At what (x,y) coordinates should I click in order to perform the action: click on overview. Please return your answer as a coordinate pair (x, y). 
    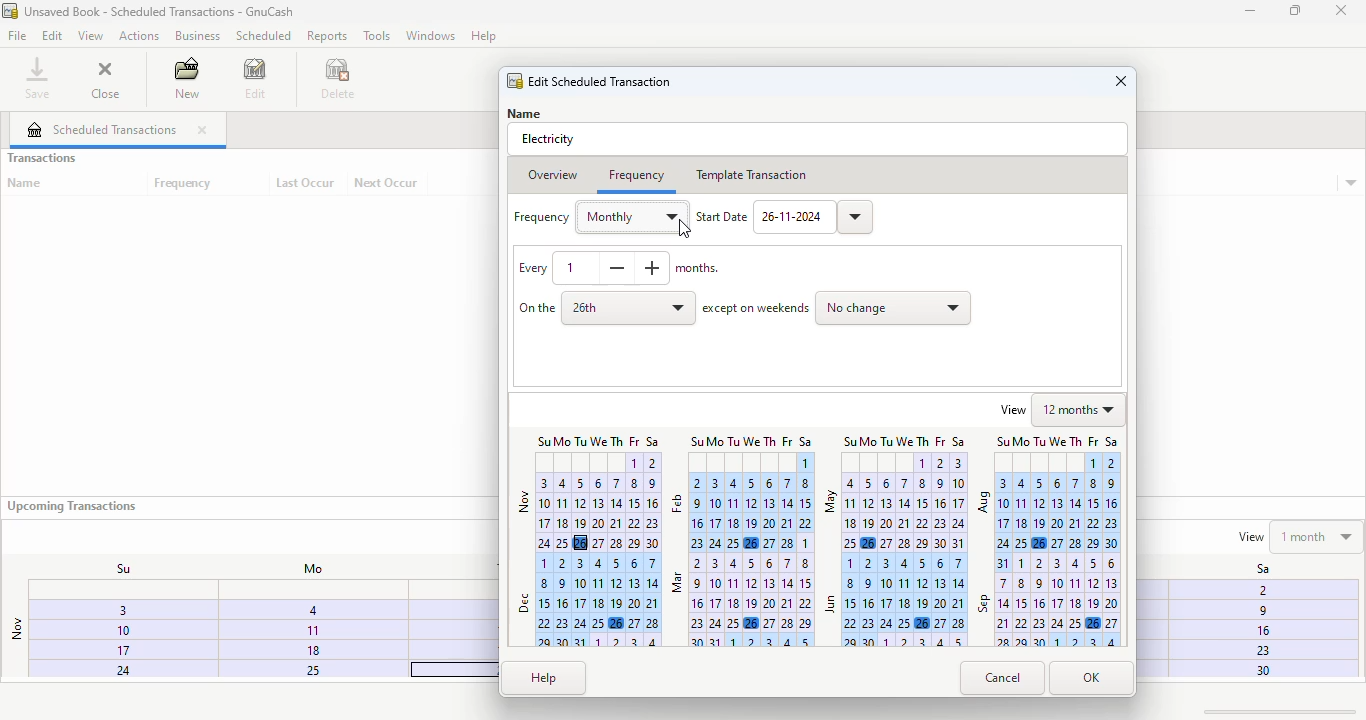
    Looking at the image, I should click on (553, 176).